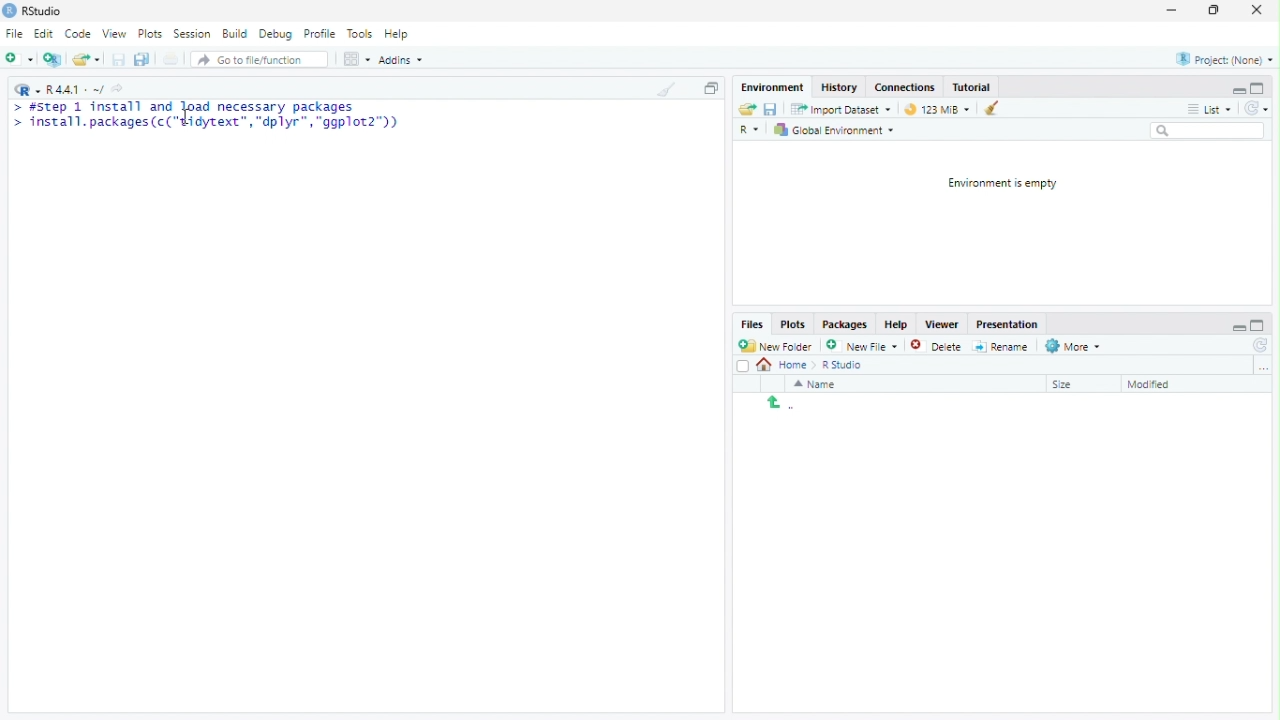  I want to click on R, so click(27, 89).